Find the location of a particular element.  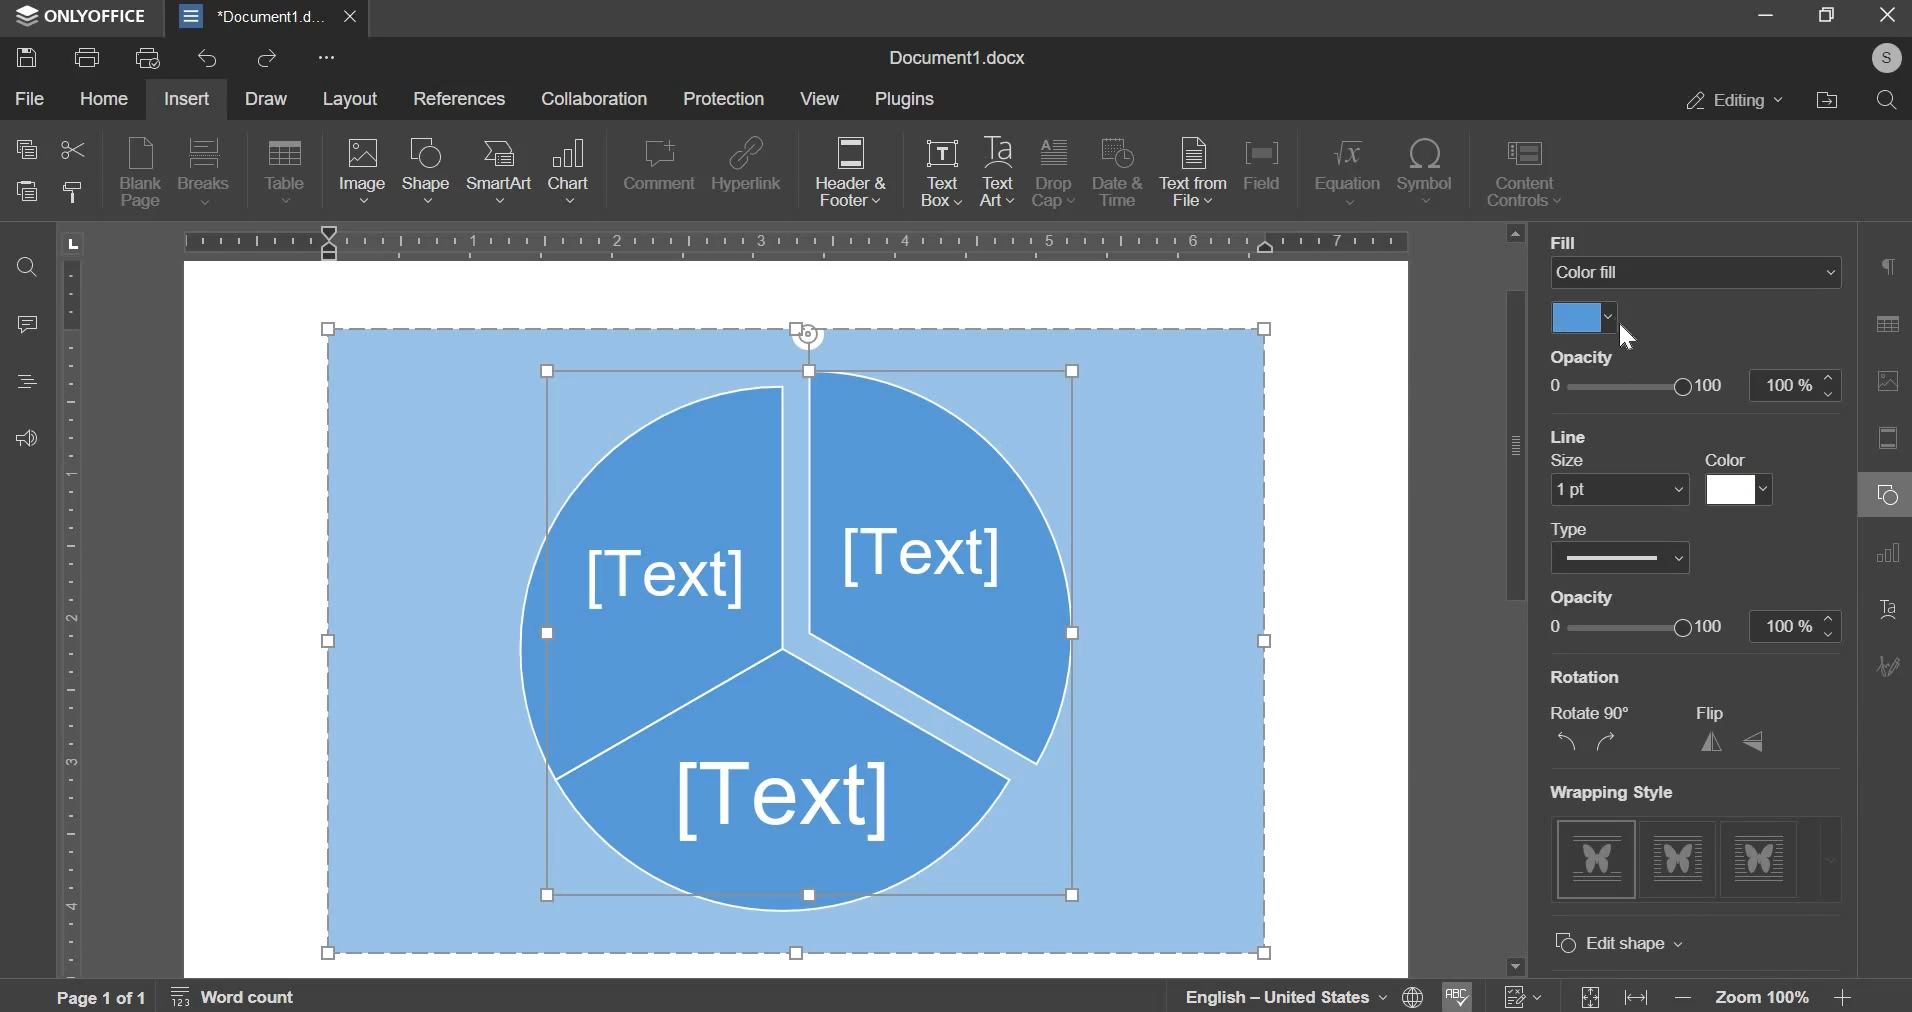

Minimize is located at coordinates (1767, 17).